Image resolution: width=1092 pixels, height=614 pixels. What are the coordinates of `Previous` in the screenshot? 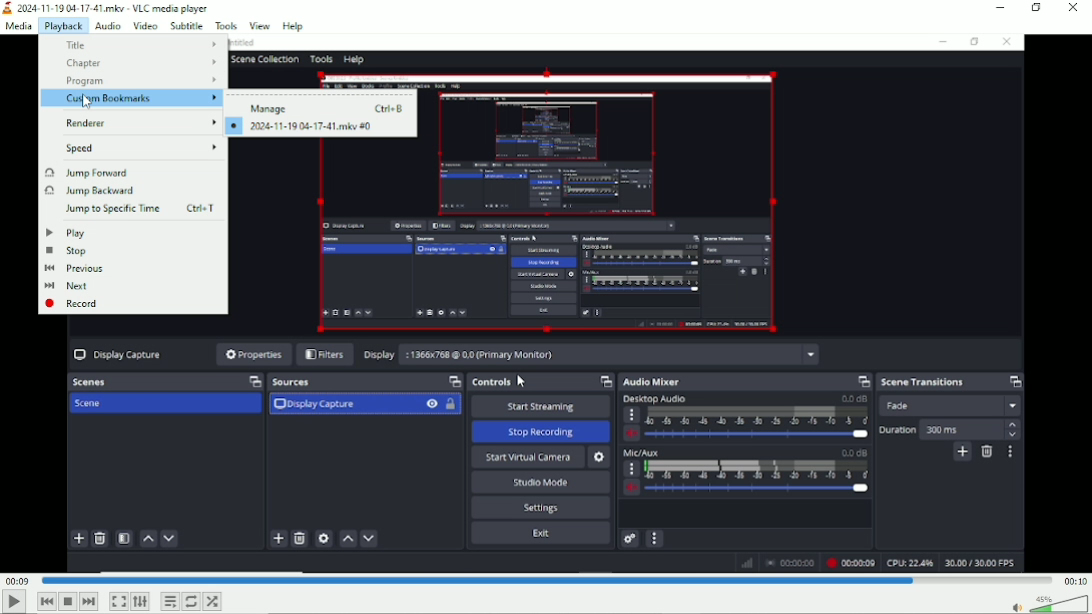 It's located at (47, 601).